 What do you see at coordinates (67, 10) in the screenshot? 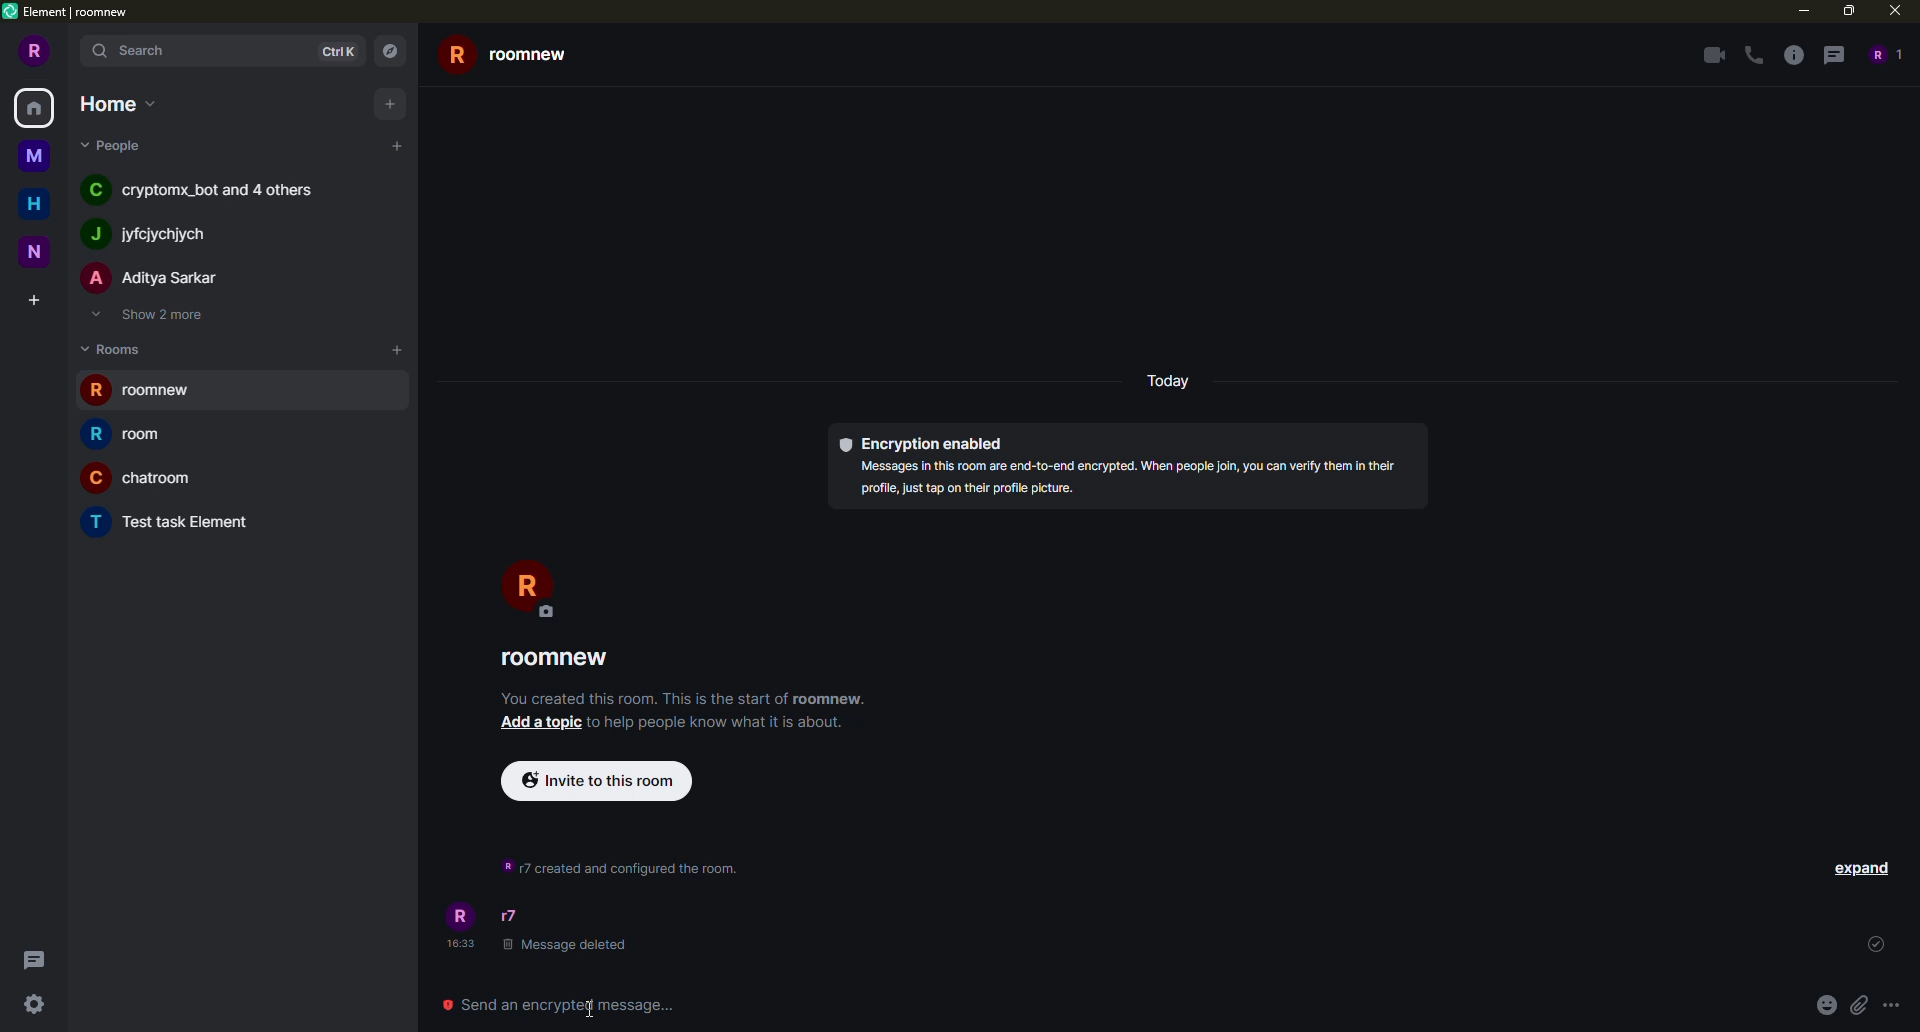
I see `element` at bounding box center [67, 10].